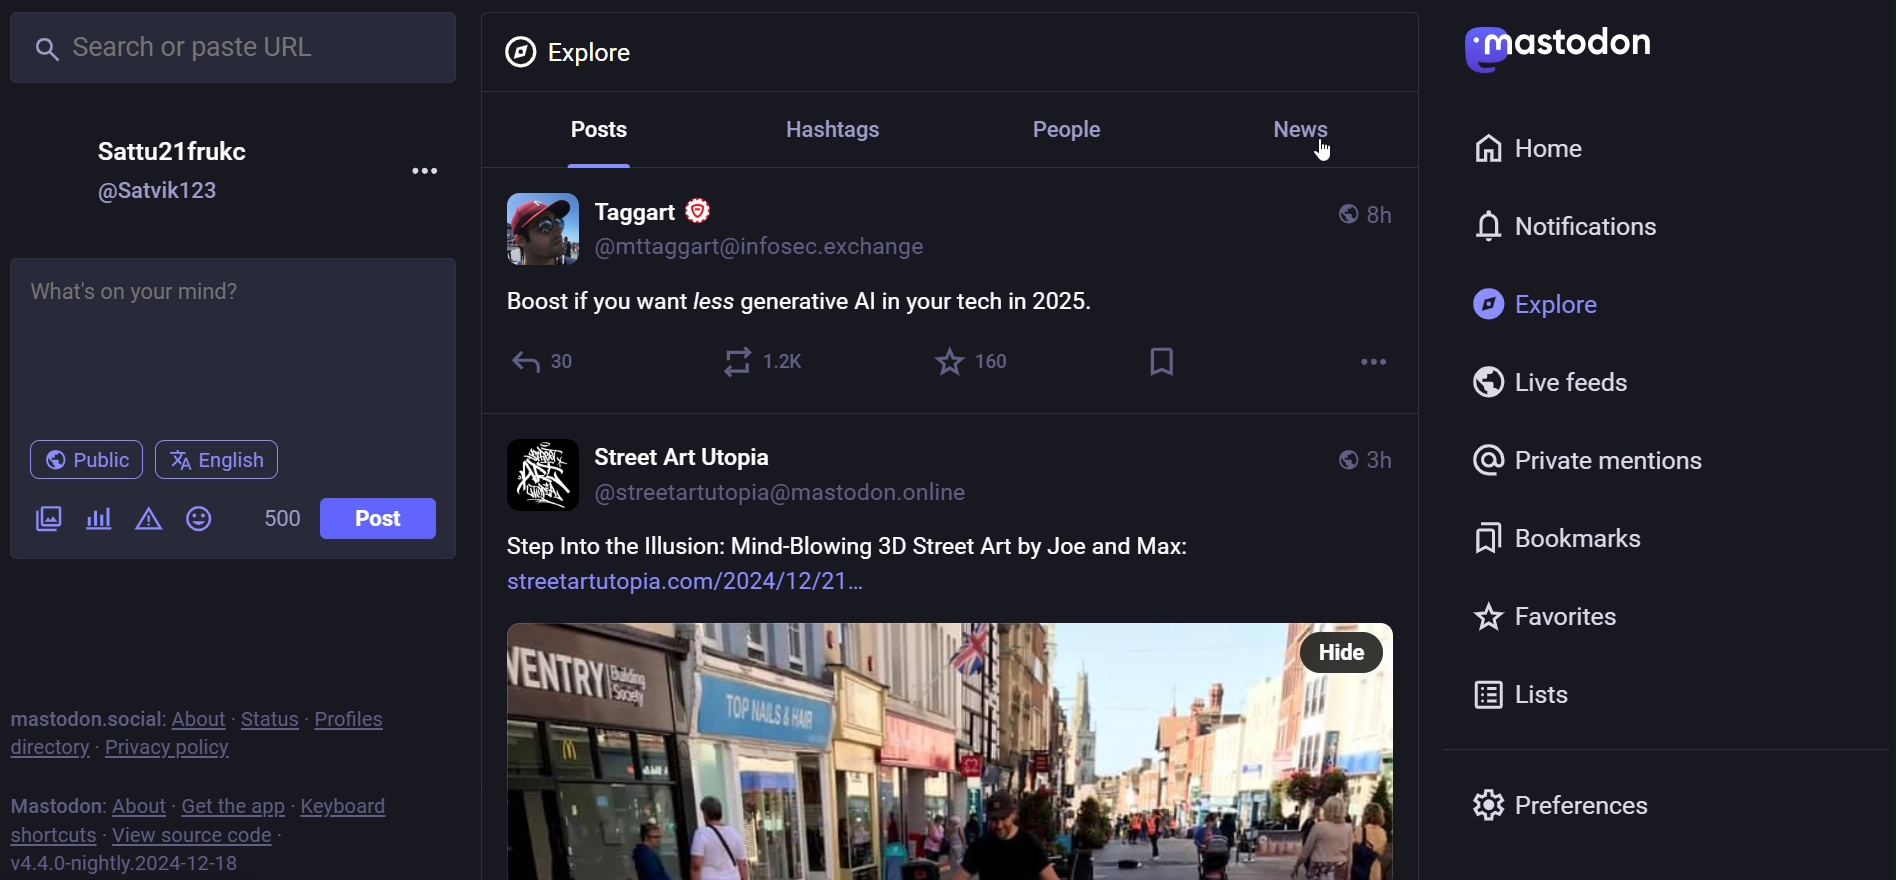 This screenshot has height=880, width=1896. Describe the element at coordinates (678, 454) in the screenshot. I see `Street Art Utopia` at that location.